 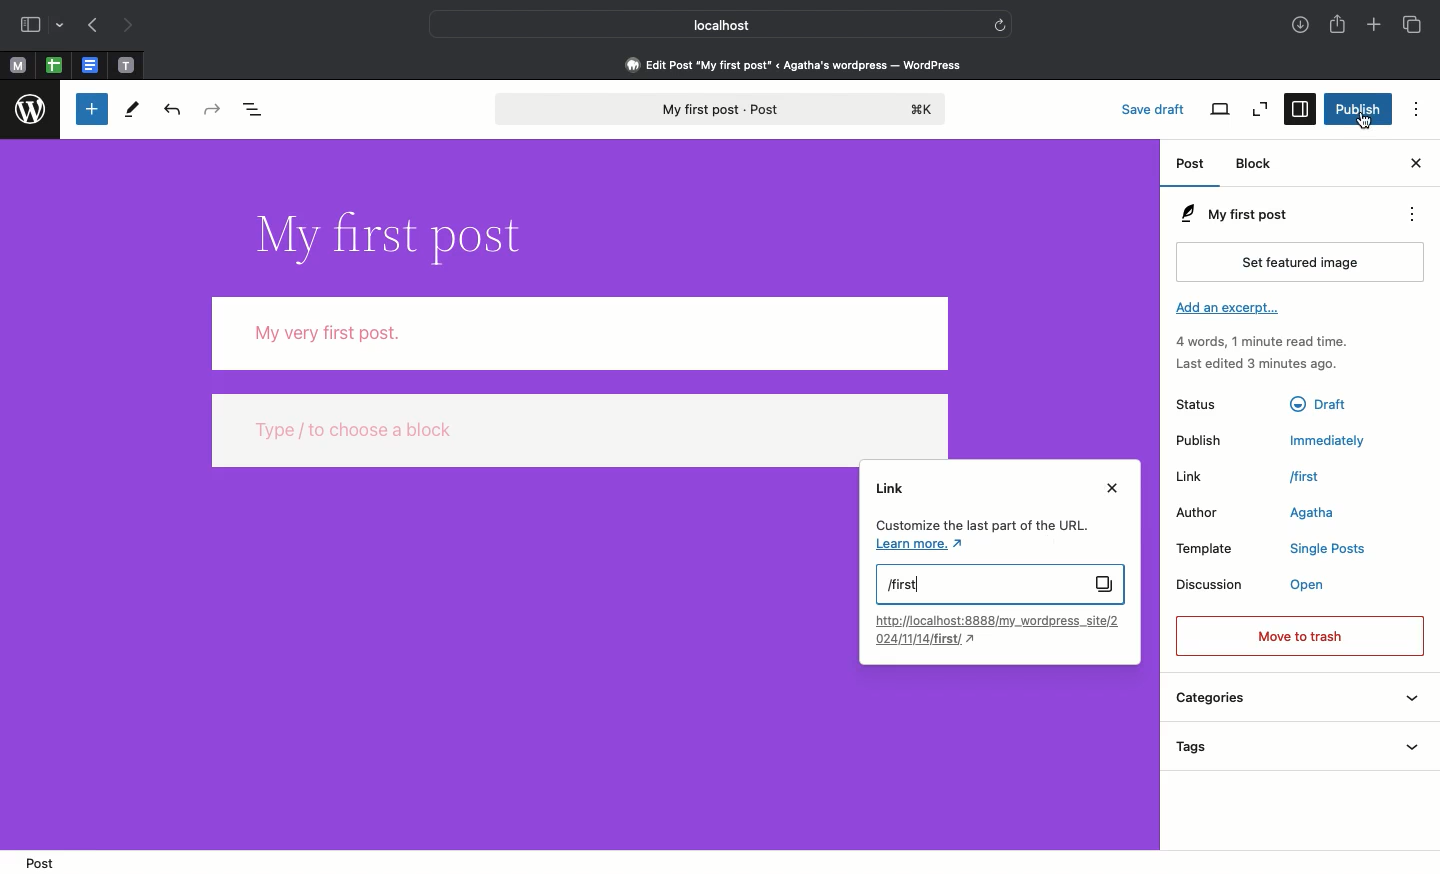 What do you see at coordinates (1330, 478) in the screenshot?
I see `/my-first-post` at bounding box center [1330, 478].